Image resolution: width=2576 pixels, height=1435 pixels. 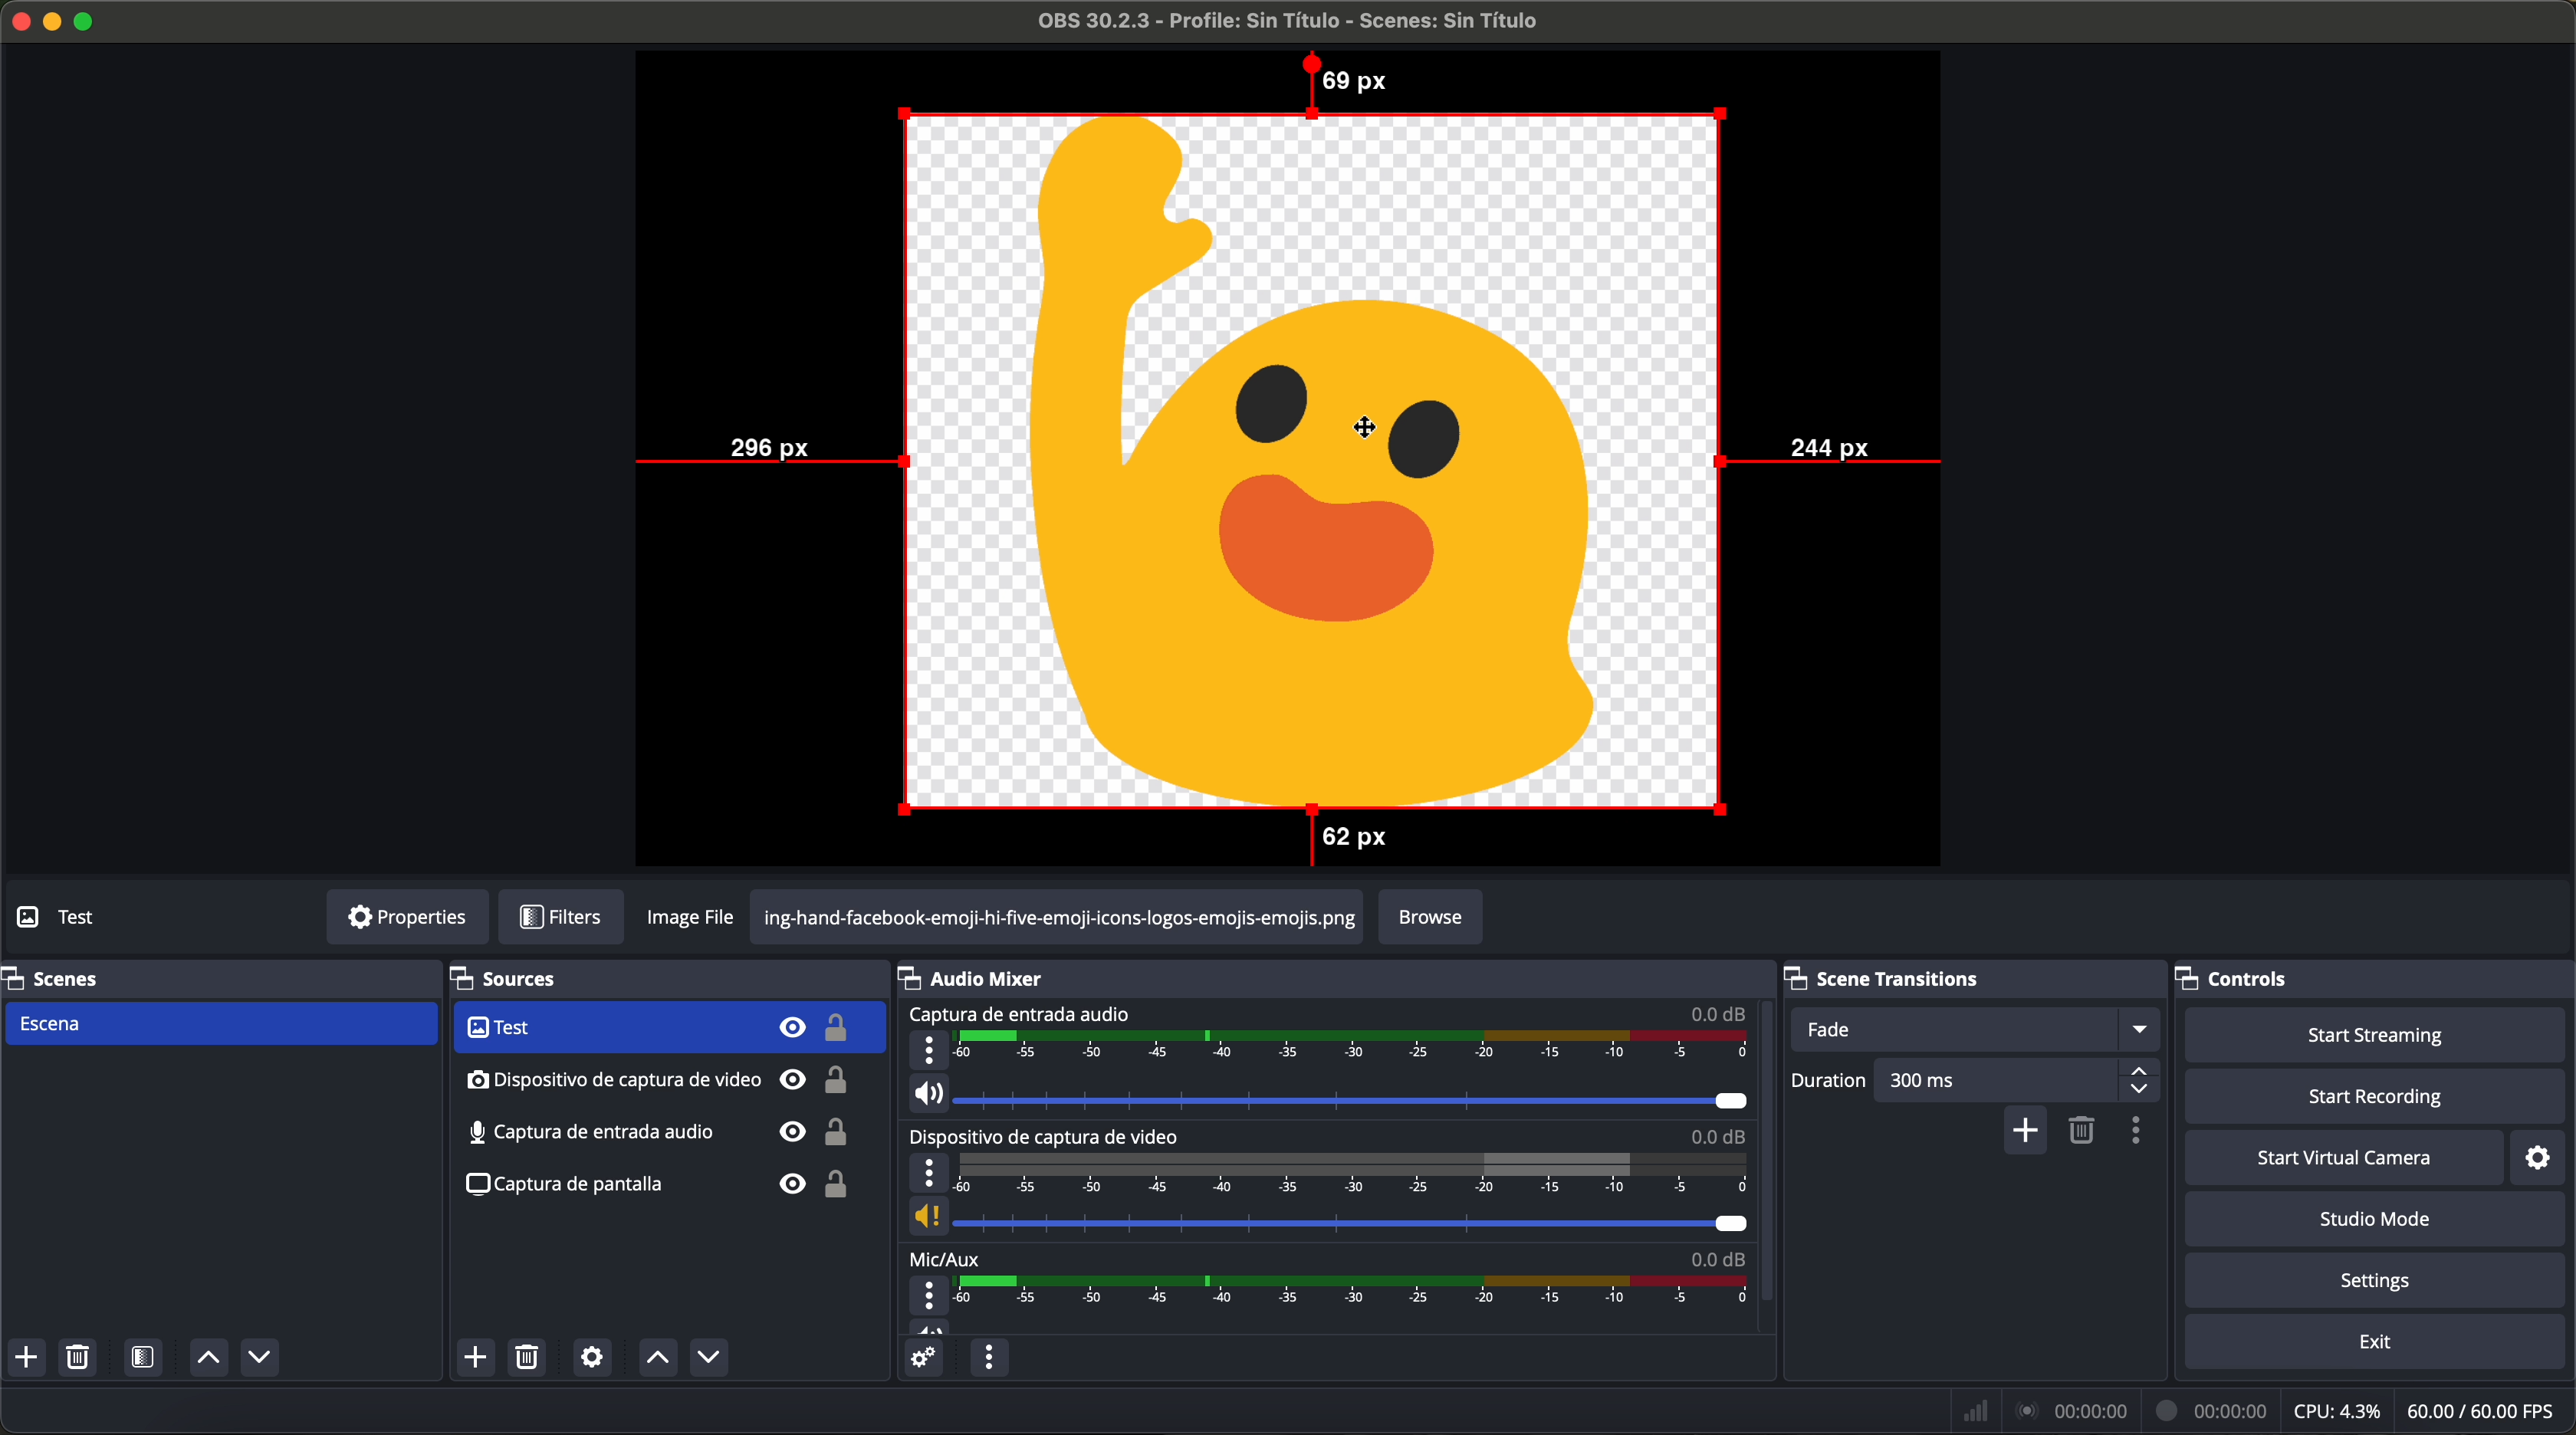 I want to click on open scene filters, so click(x=146, y=1359).